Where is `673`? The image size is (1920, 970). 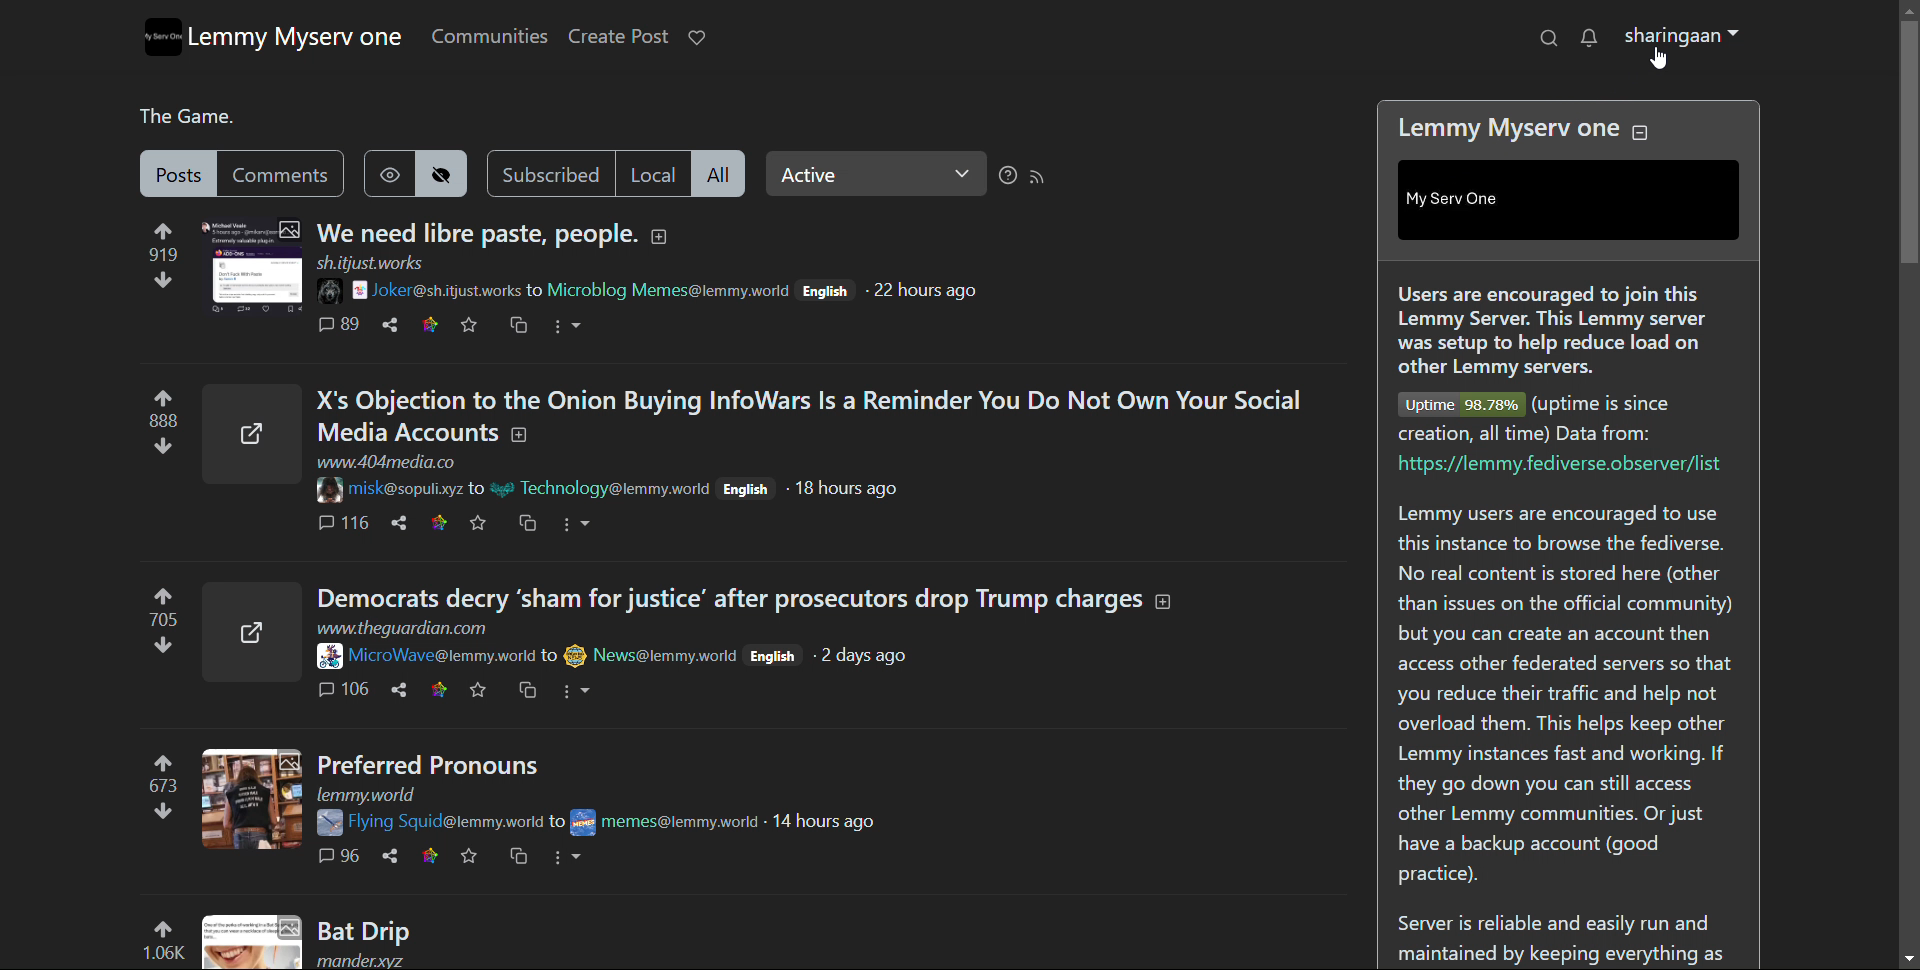 673 is located at coordinates (157, 784).